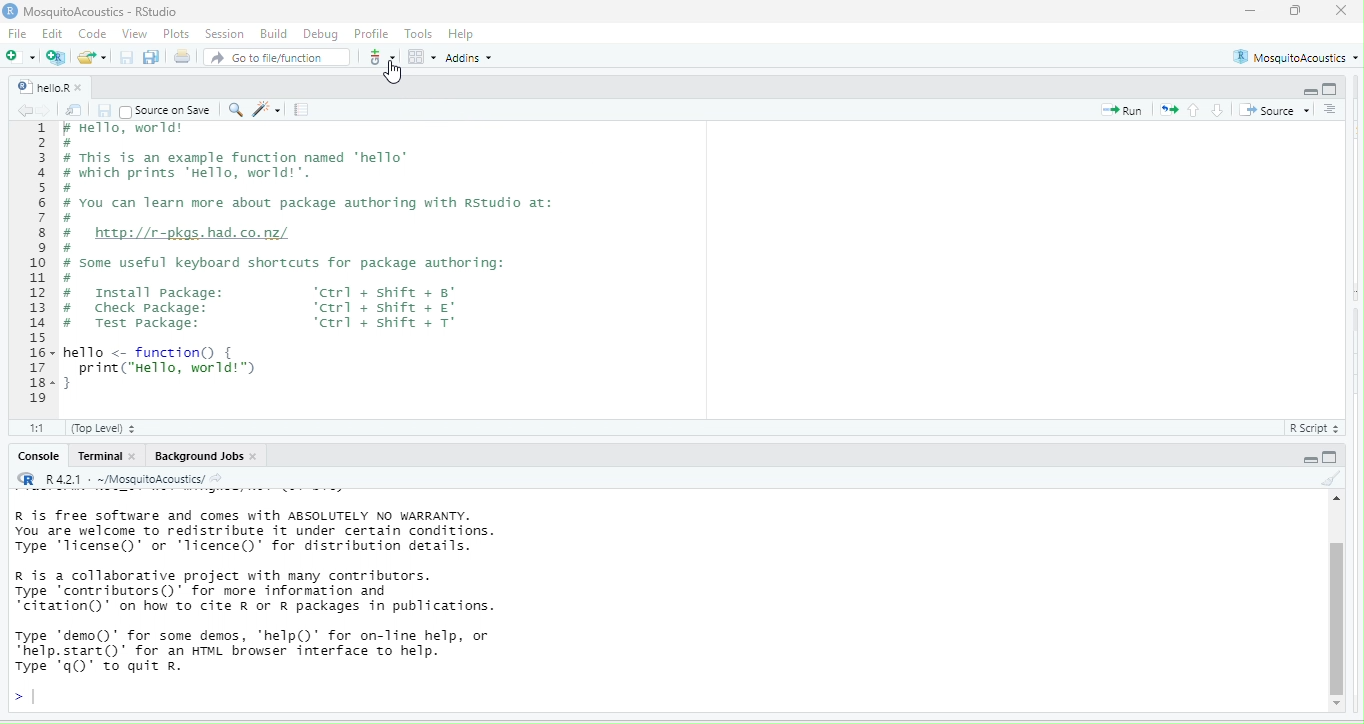 The height and width of the screenshot is (724, 1364). Describe the element at coordinates (41, 459) in the screenshot. I see `Console` at that location.